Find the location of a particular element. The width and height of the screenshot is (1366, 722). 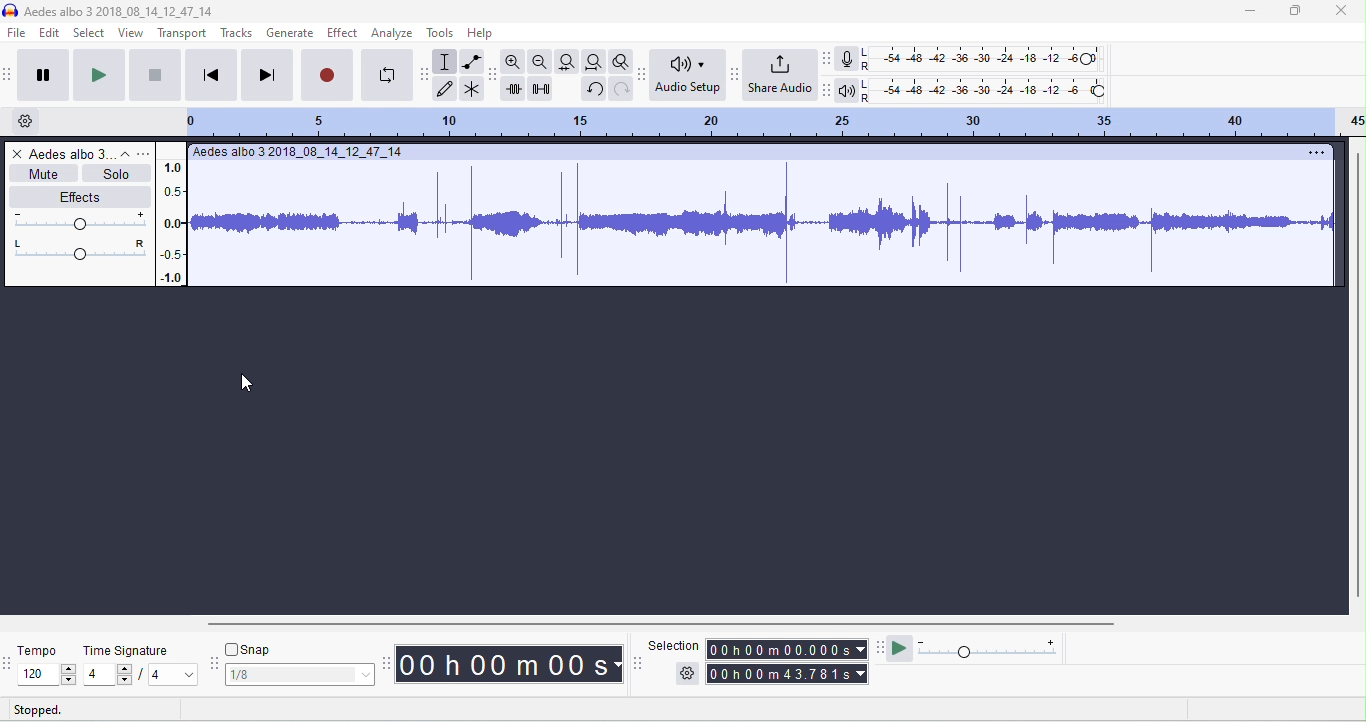

undo is located at coordinates (596, 89).